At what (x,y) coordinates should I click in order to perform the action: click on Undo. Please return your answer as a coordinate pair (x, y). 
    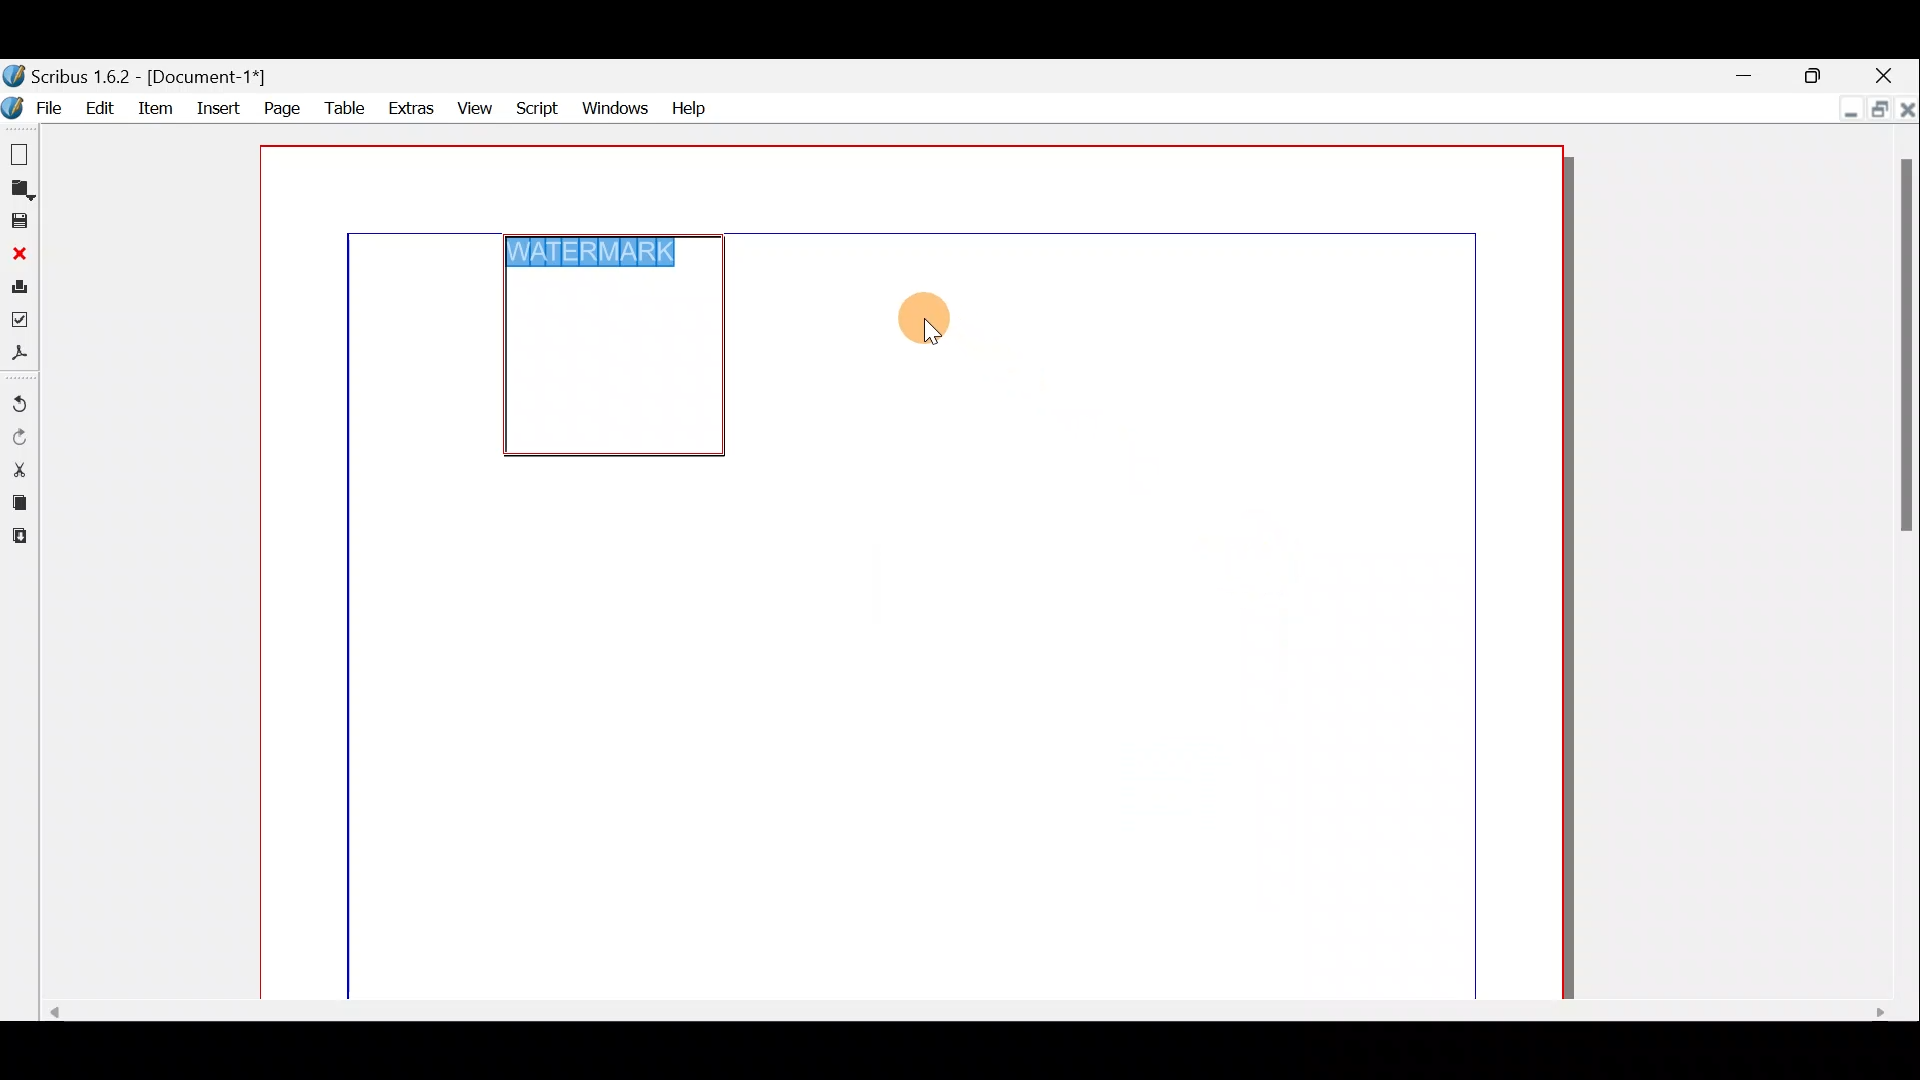
    Looking at the image, I should click on (19, 405).